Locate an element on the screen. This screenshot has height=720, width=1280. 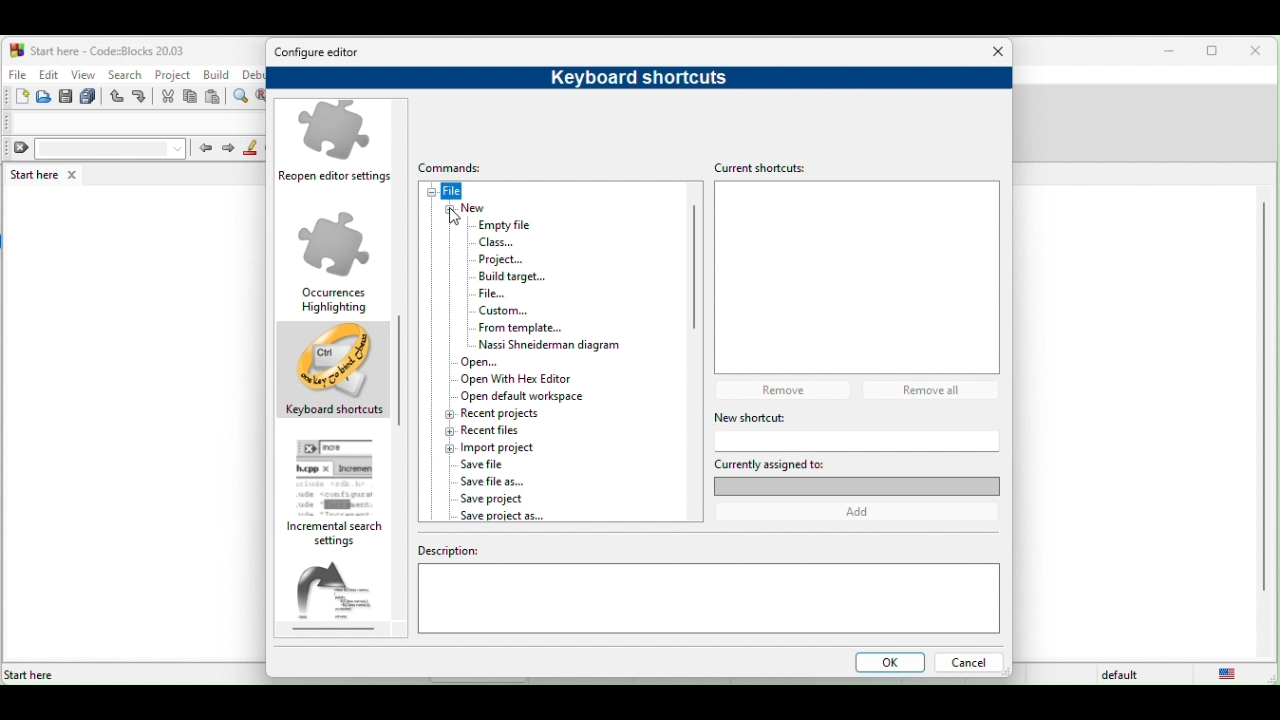
currently assigned to is located at coordinates (856, 475).